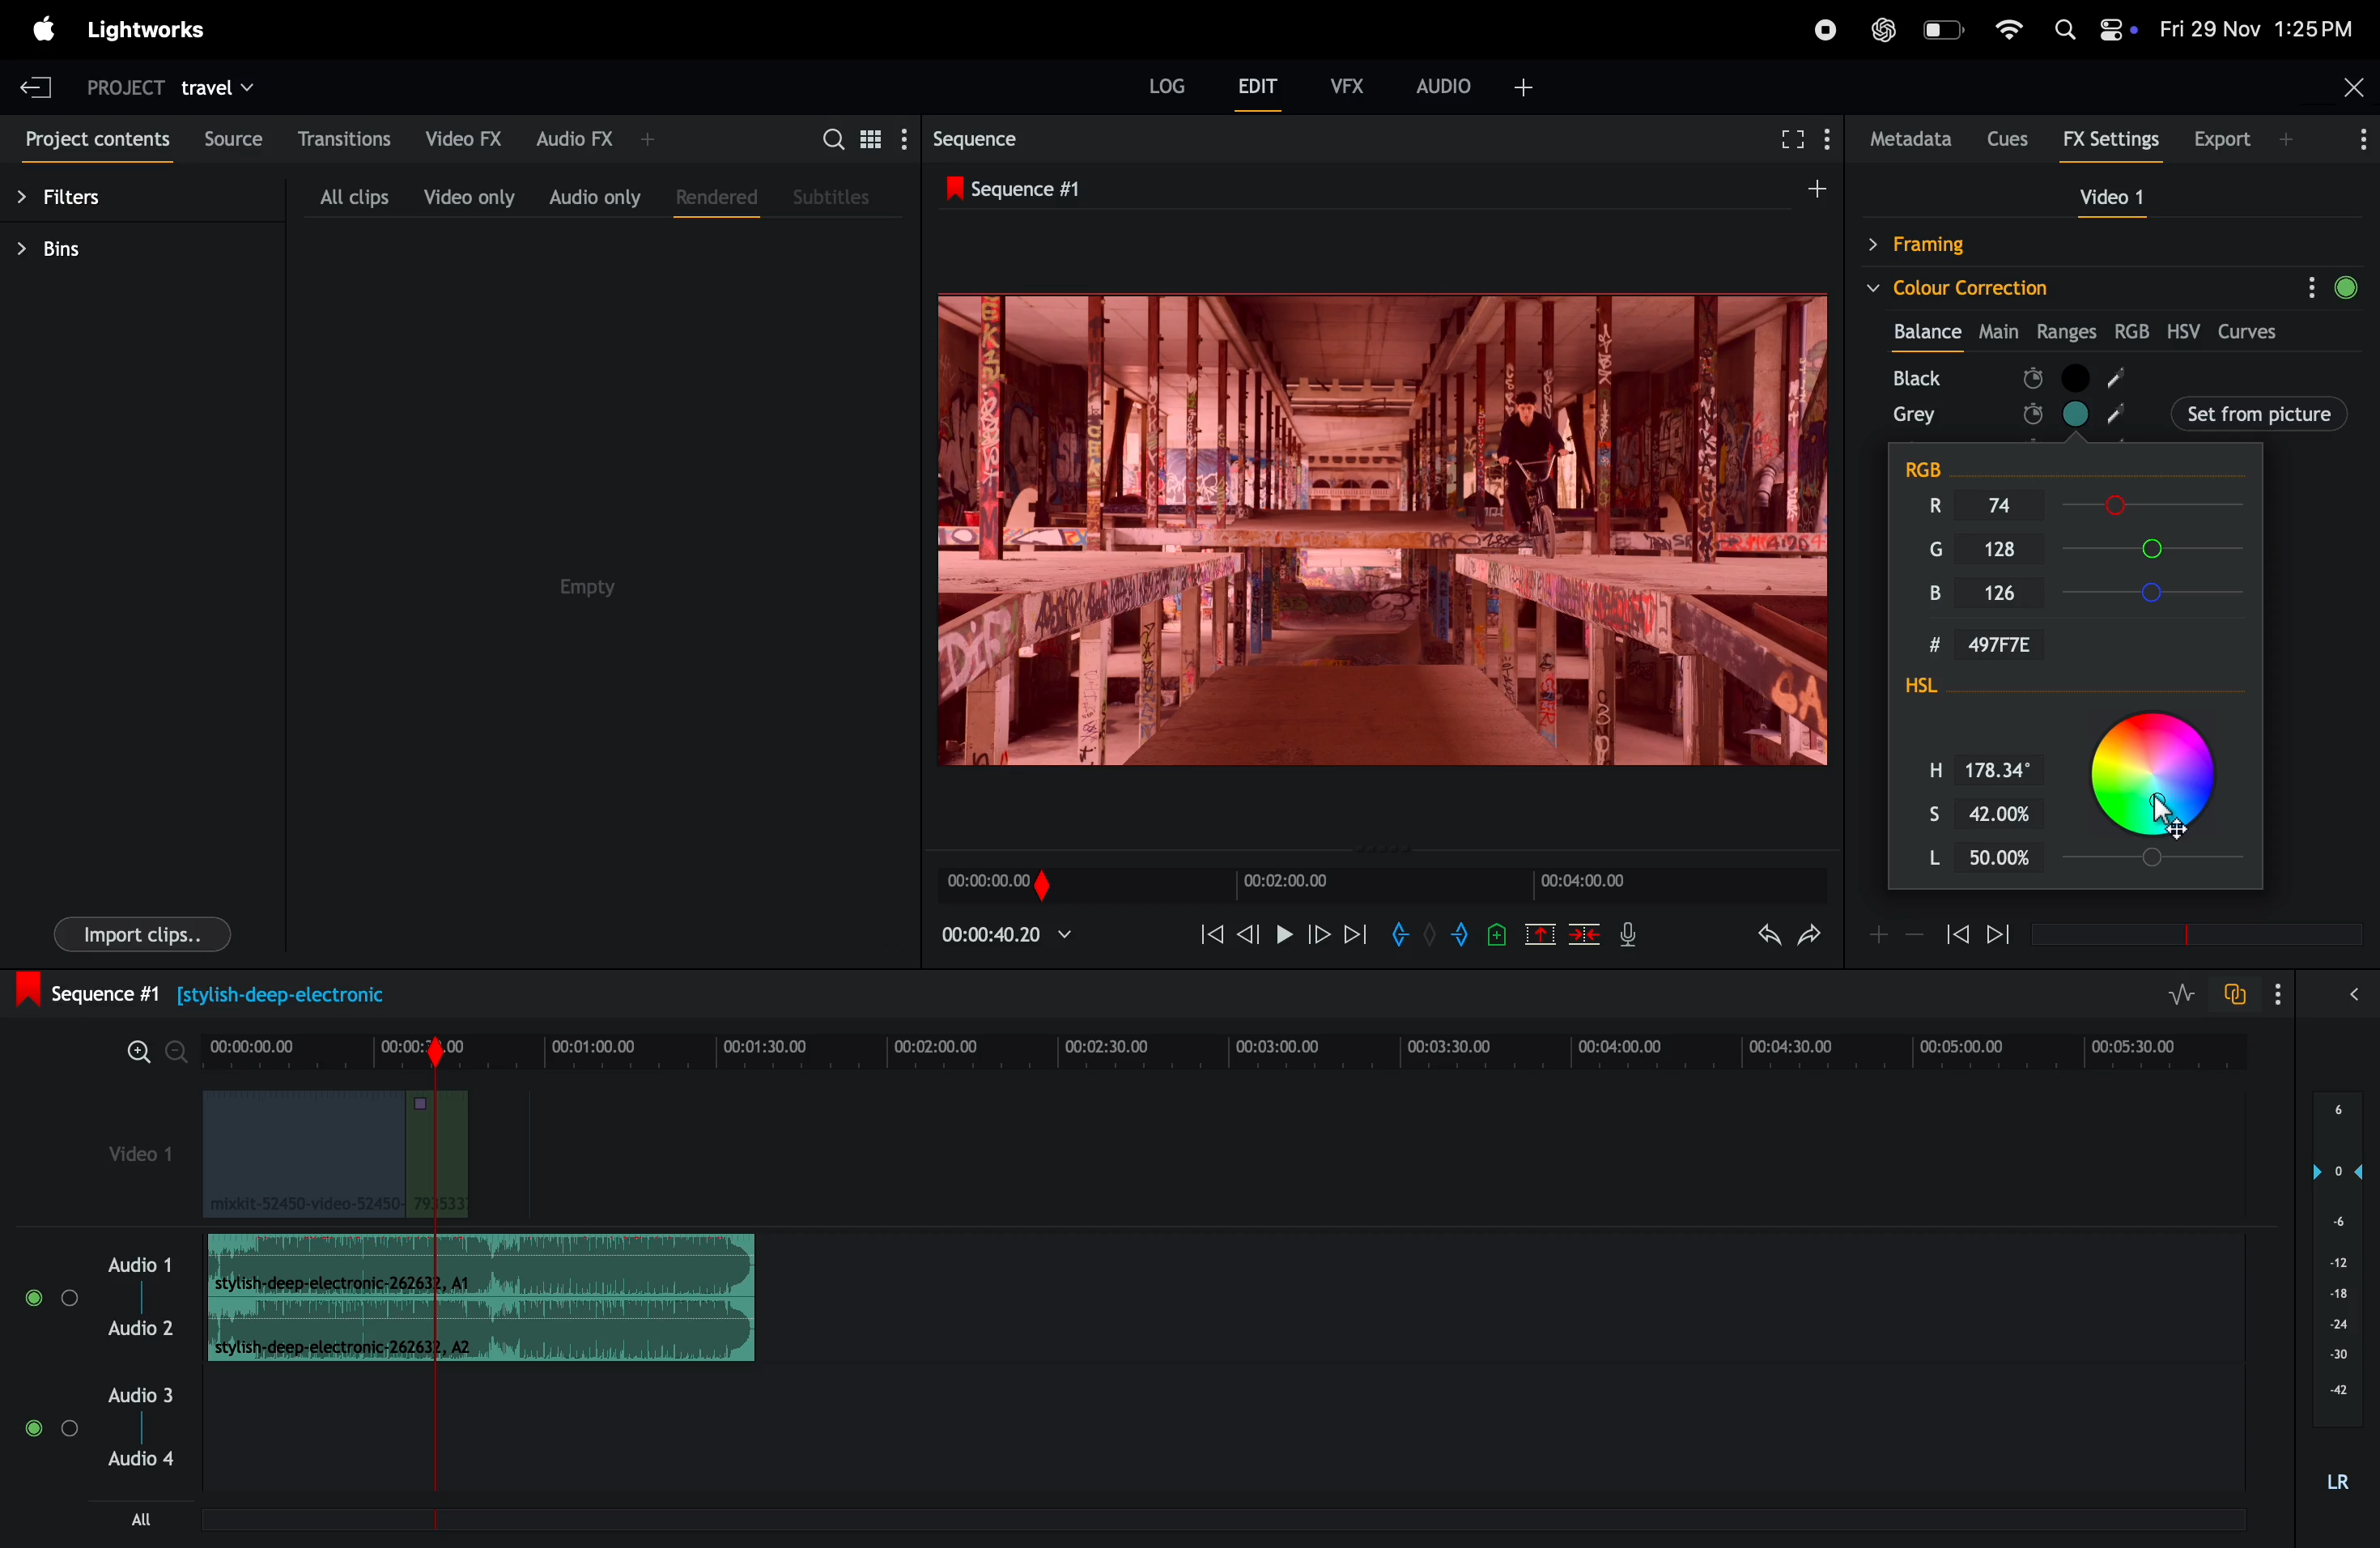 The image size is (2380, 1548). What do you see at coordinates (1348, 83) in the screenshot?
I see `vfx` at bounding box center [1348, 83].